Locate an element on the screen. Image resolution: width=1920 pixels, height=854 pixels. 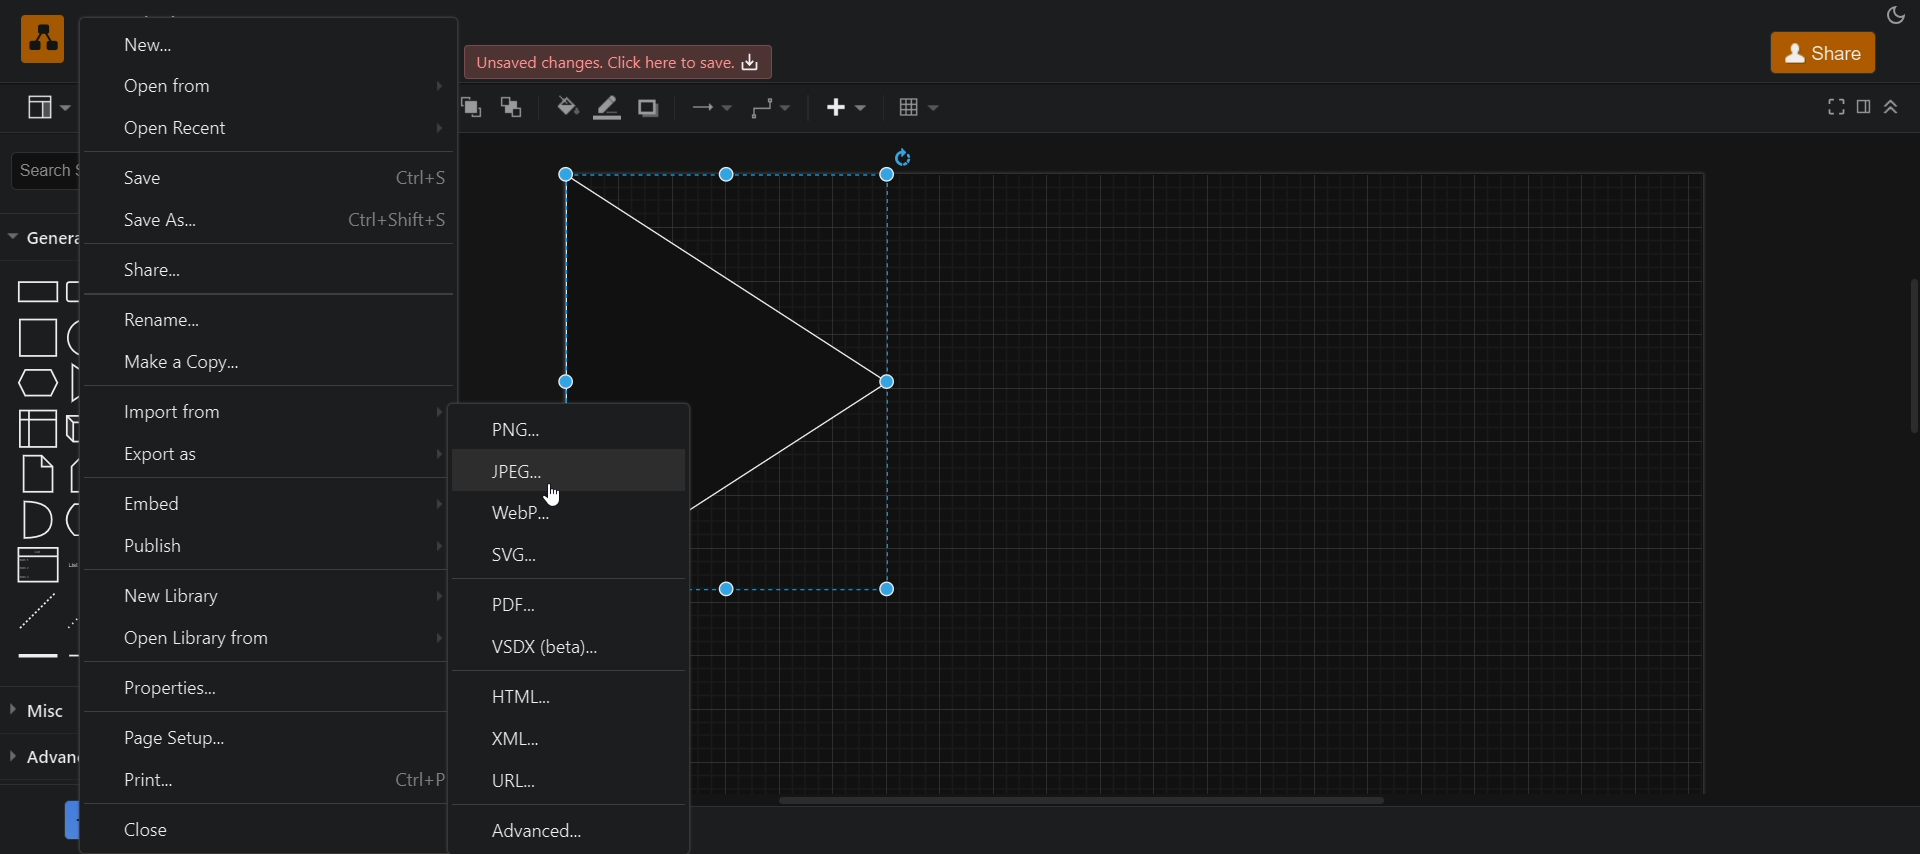
import from is located at coordinates (264, 411).